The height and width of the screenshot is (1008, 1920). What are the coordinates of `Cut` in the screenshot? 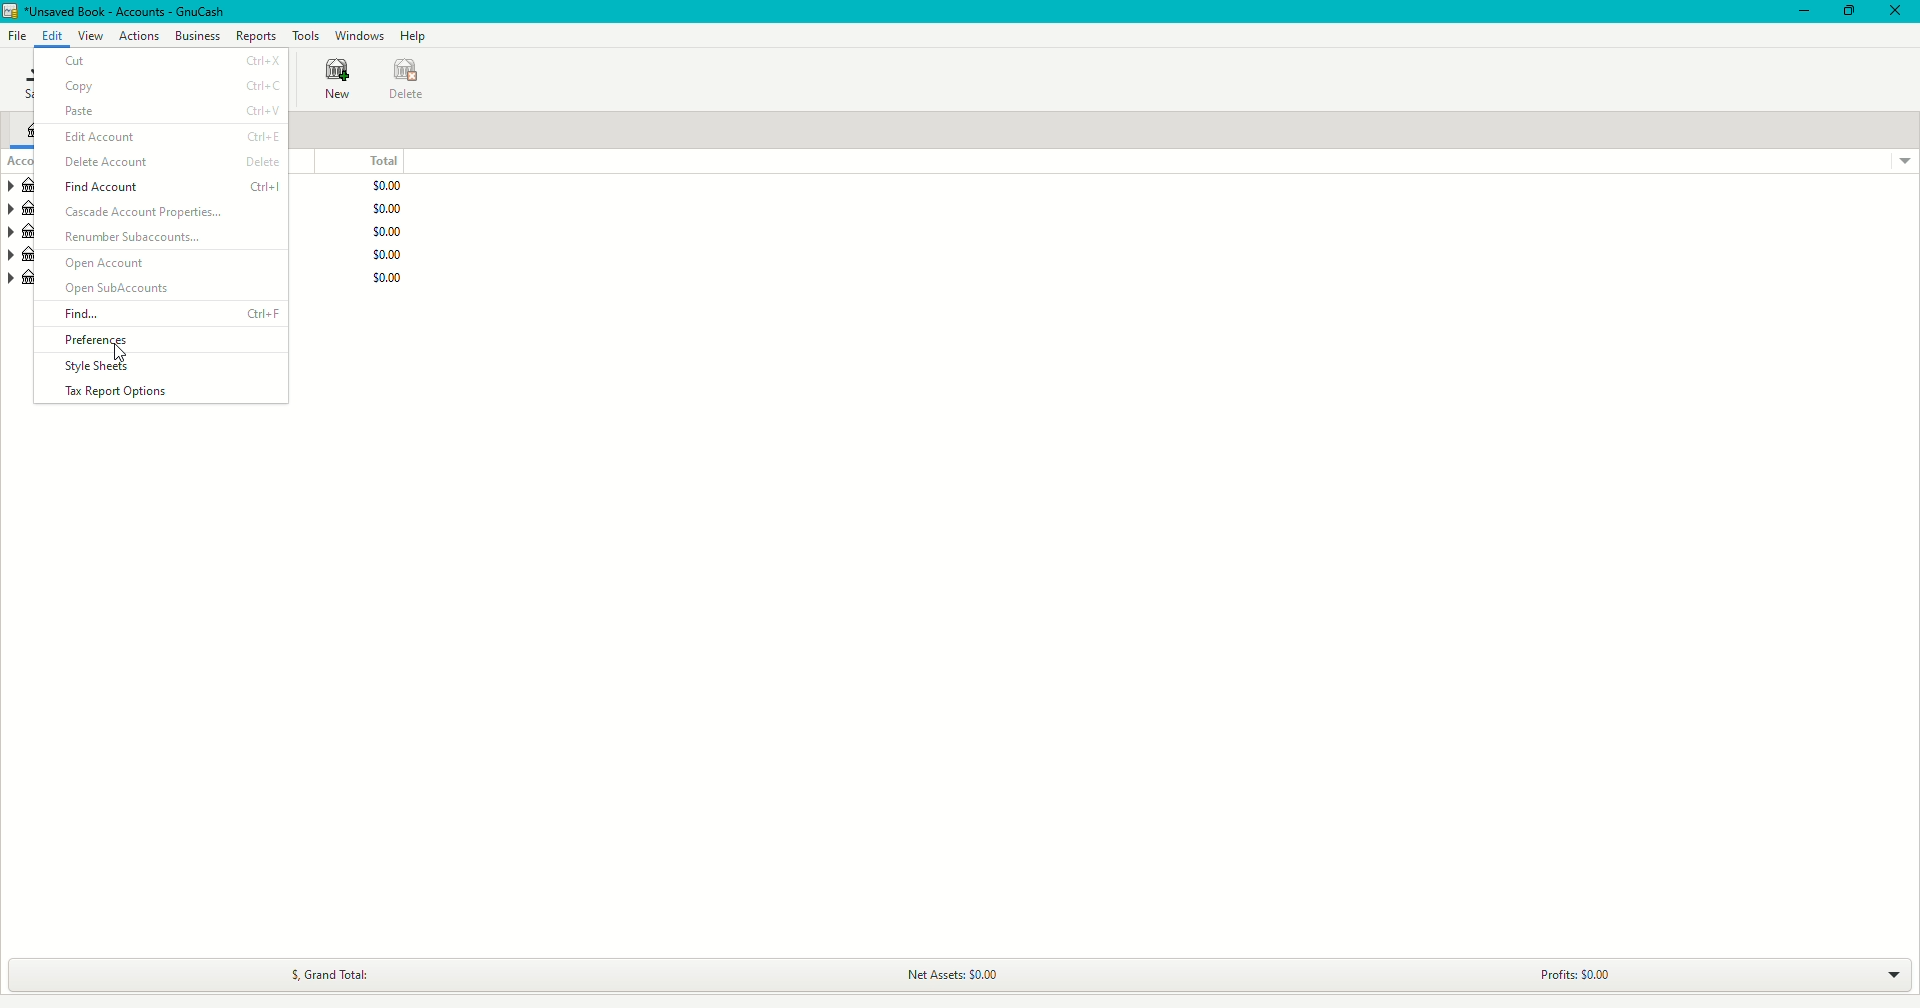 It's located at (168, 60).